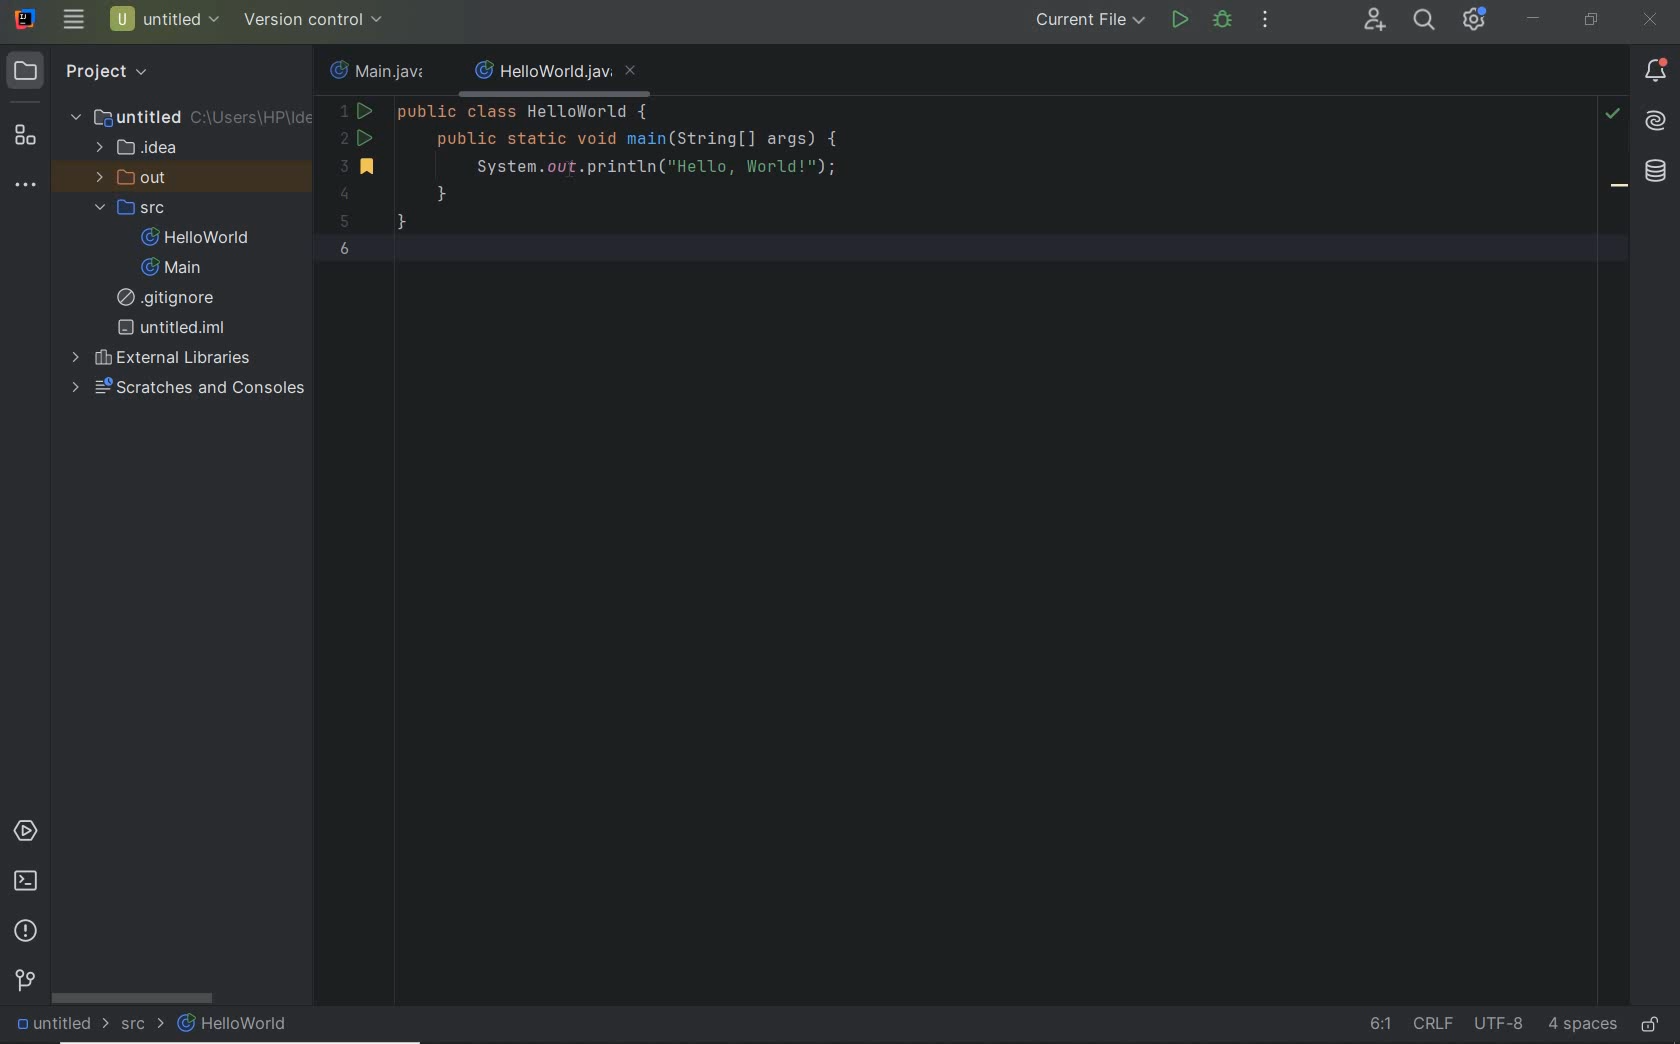  I want to click on version control, so click(27, 980).